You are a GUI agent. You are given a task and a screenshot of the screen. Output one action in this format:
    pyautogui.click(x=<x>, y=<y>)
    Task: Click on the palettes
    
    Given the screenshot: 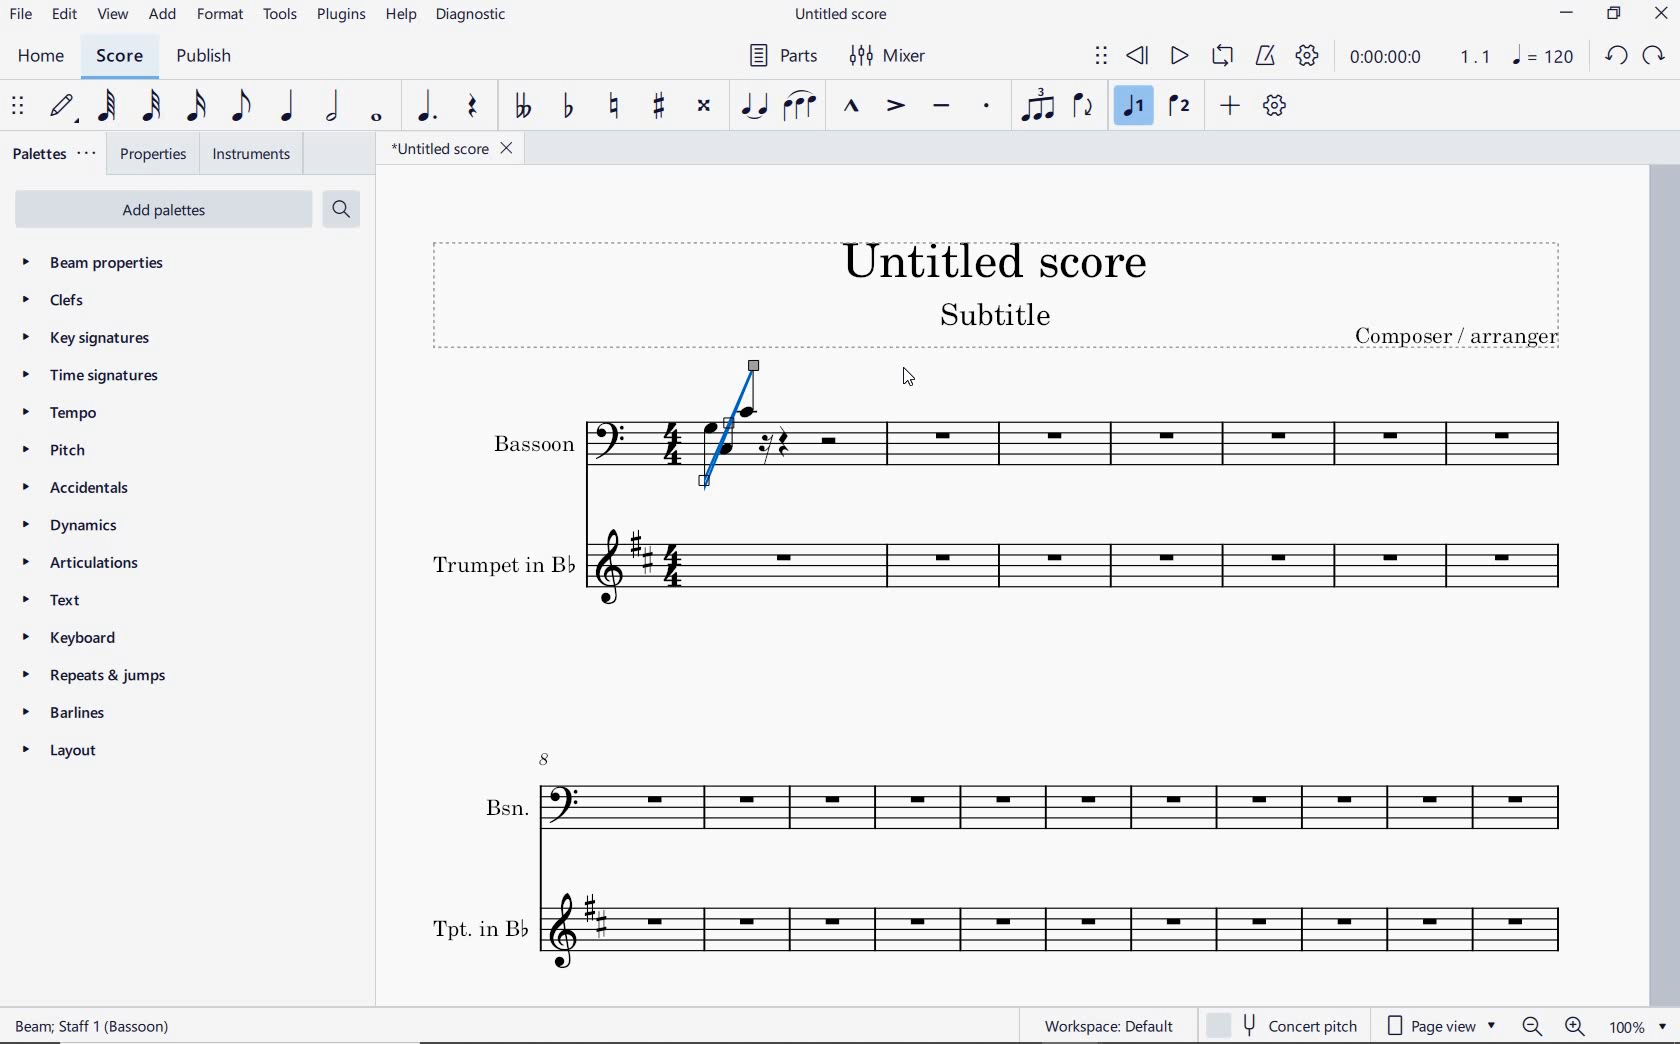 What is the action you would take?
    pyautogui.click(x=53, y=154)
    